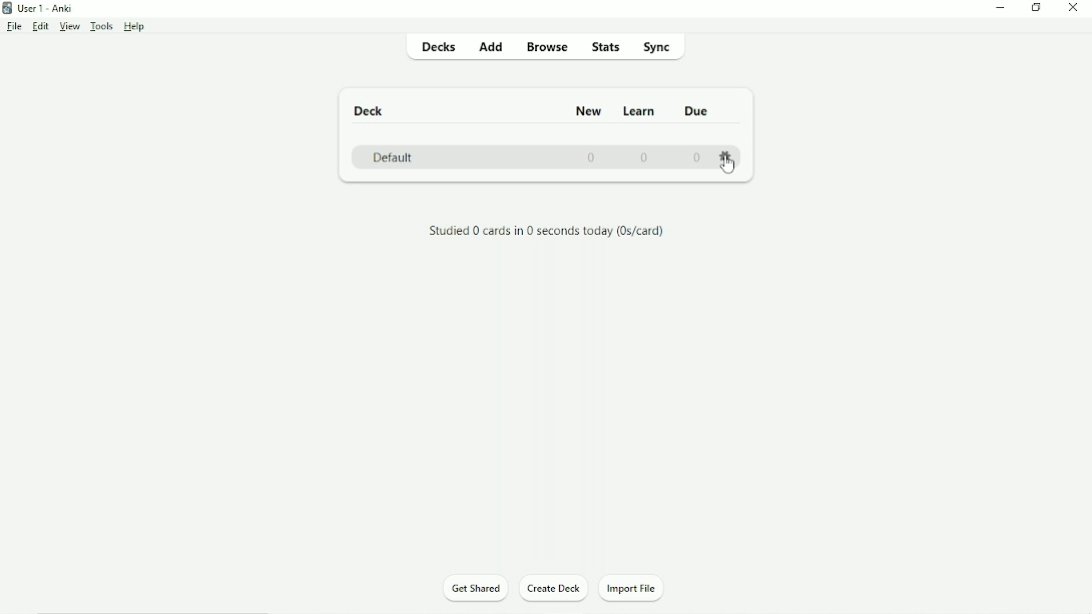 The width and height of the screenshot is (1092, 614). Describe the element at coordinates (475, 587) in the screenshot. I see `Get Started` at that location.